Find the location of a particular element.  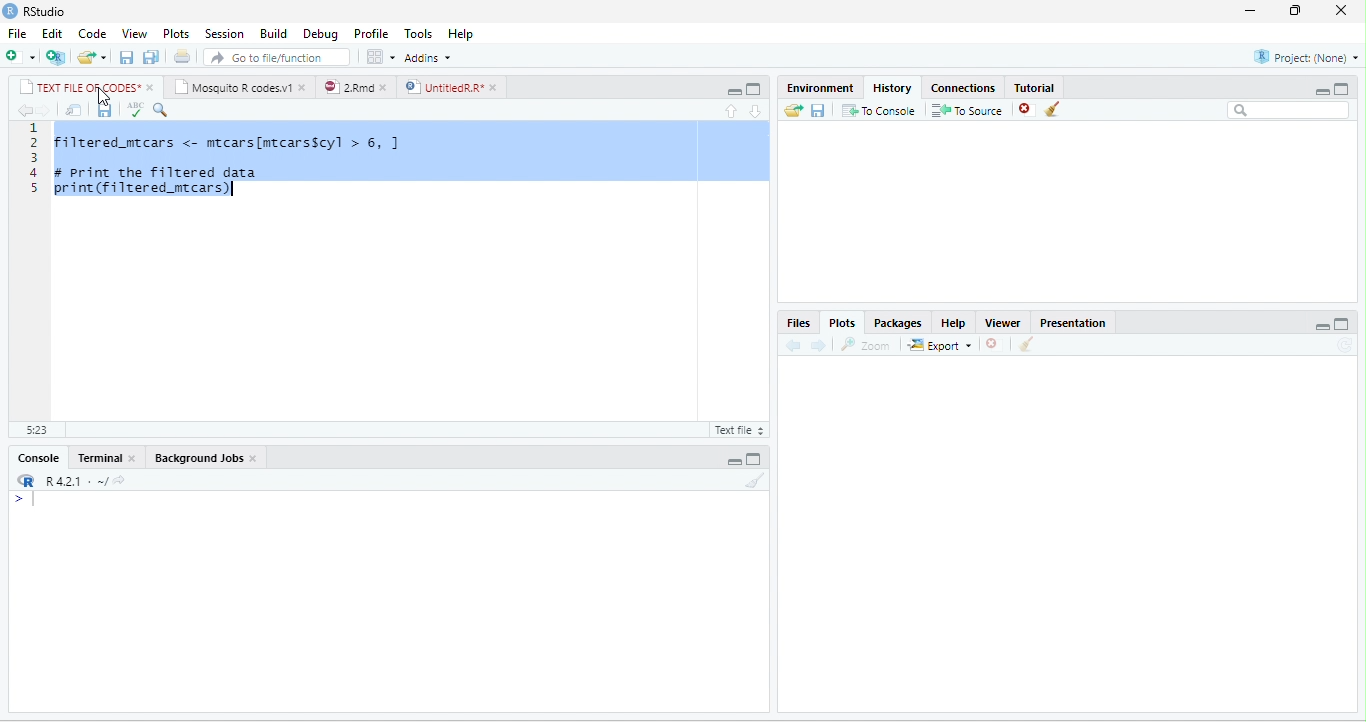

minimize is located at coordinates (1322, 326).